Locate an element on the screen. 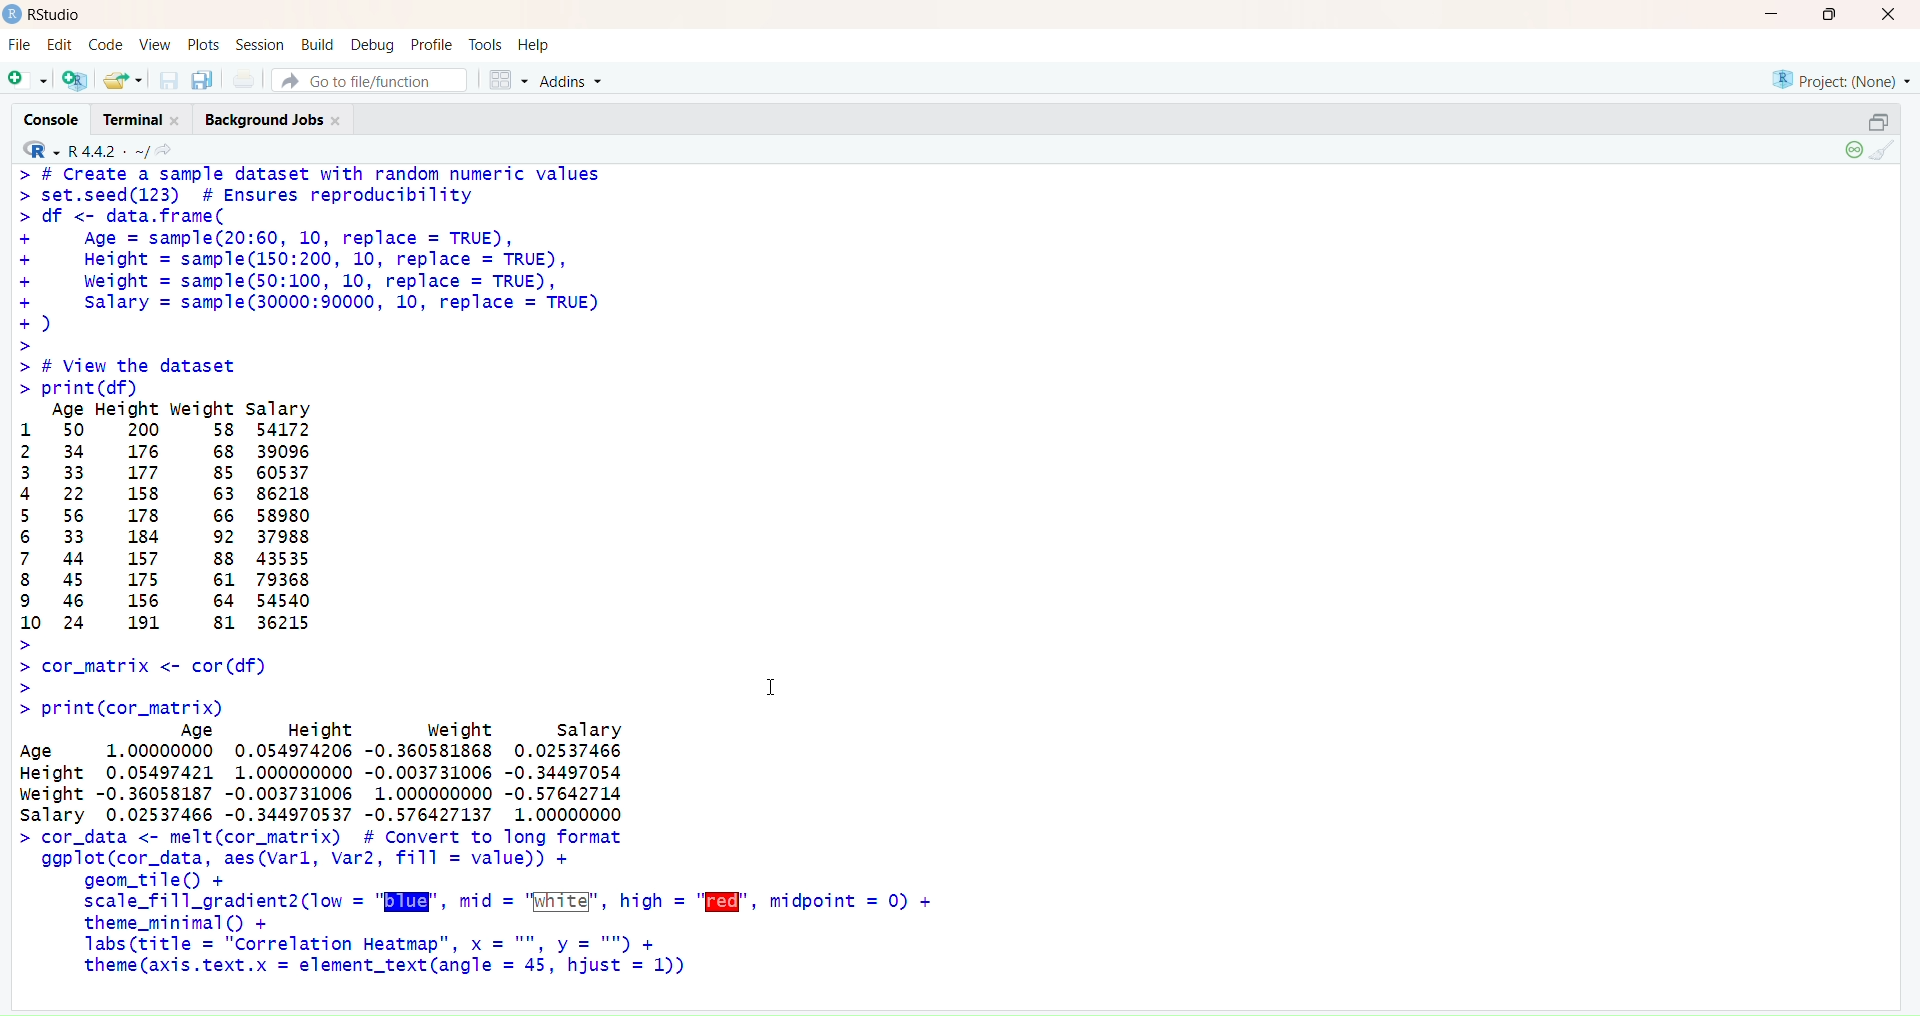  View is located at coordinates (154, 44).